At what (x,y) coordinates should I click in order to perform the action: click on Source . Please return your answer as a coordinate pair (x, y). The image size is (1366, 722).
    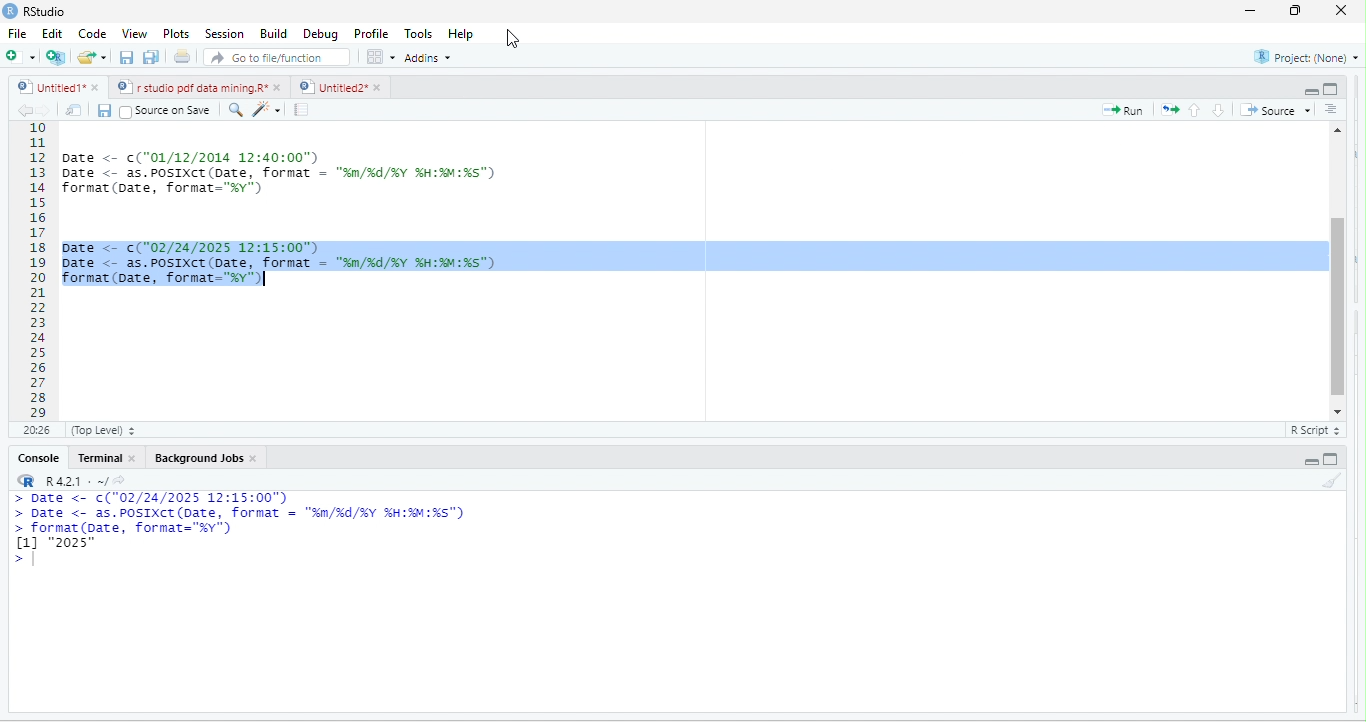
    Looking at the image, I should click on (1277, 110).